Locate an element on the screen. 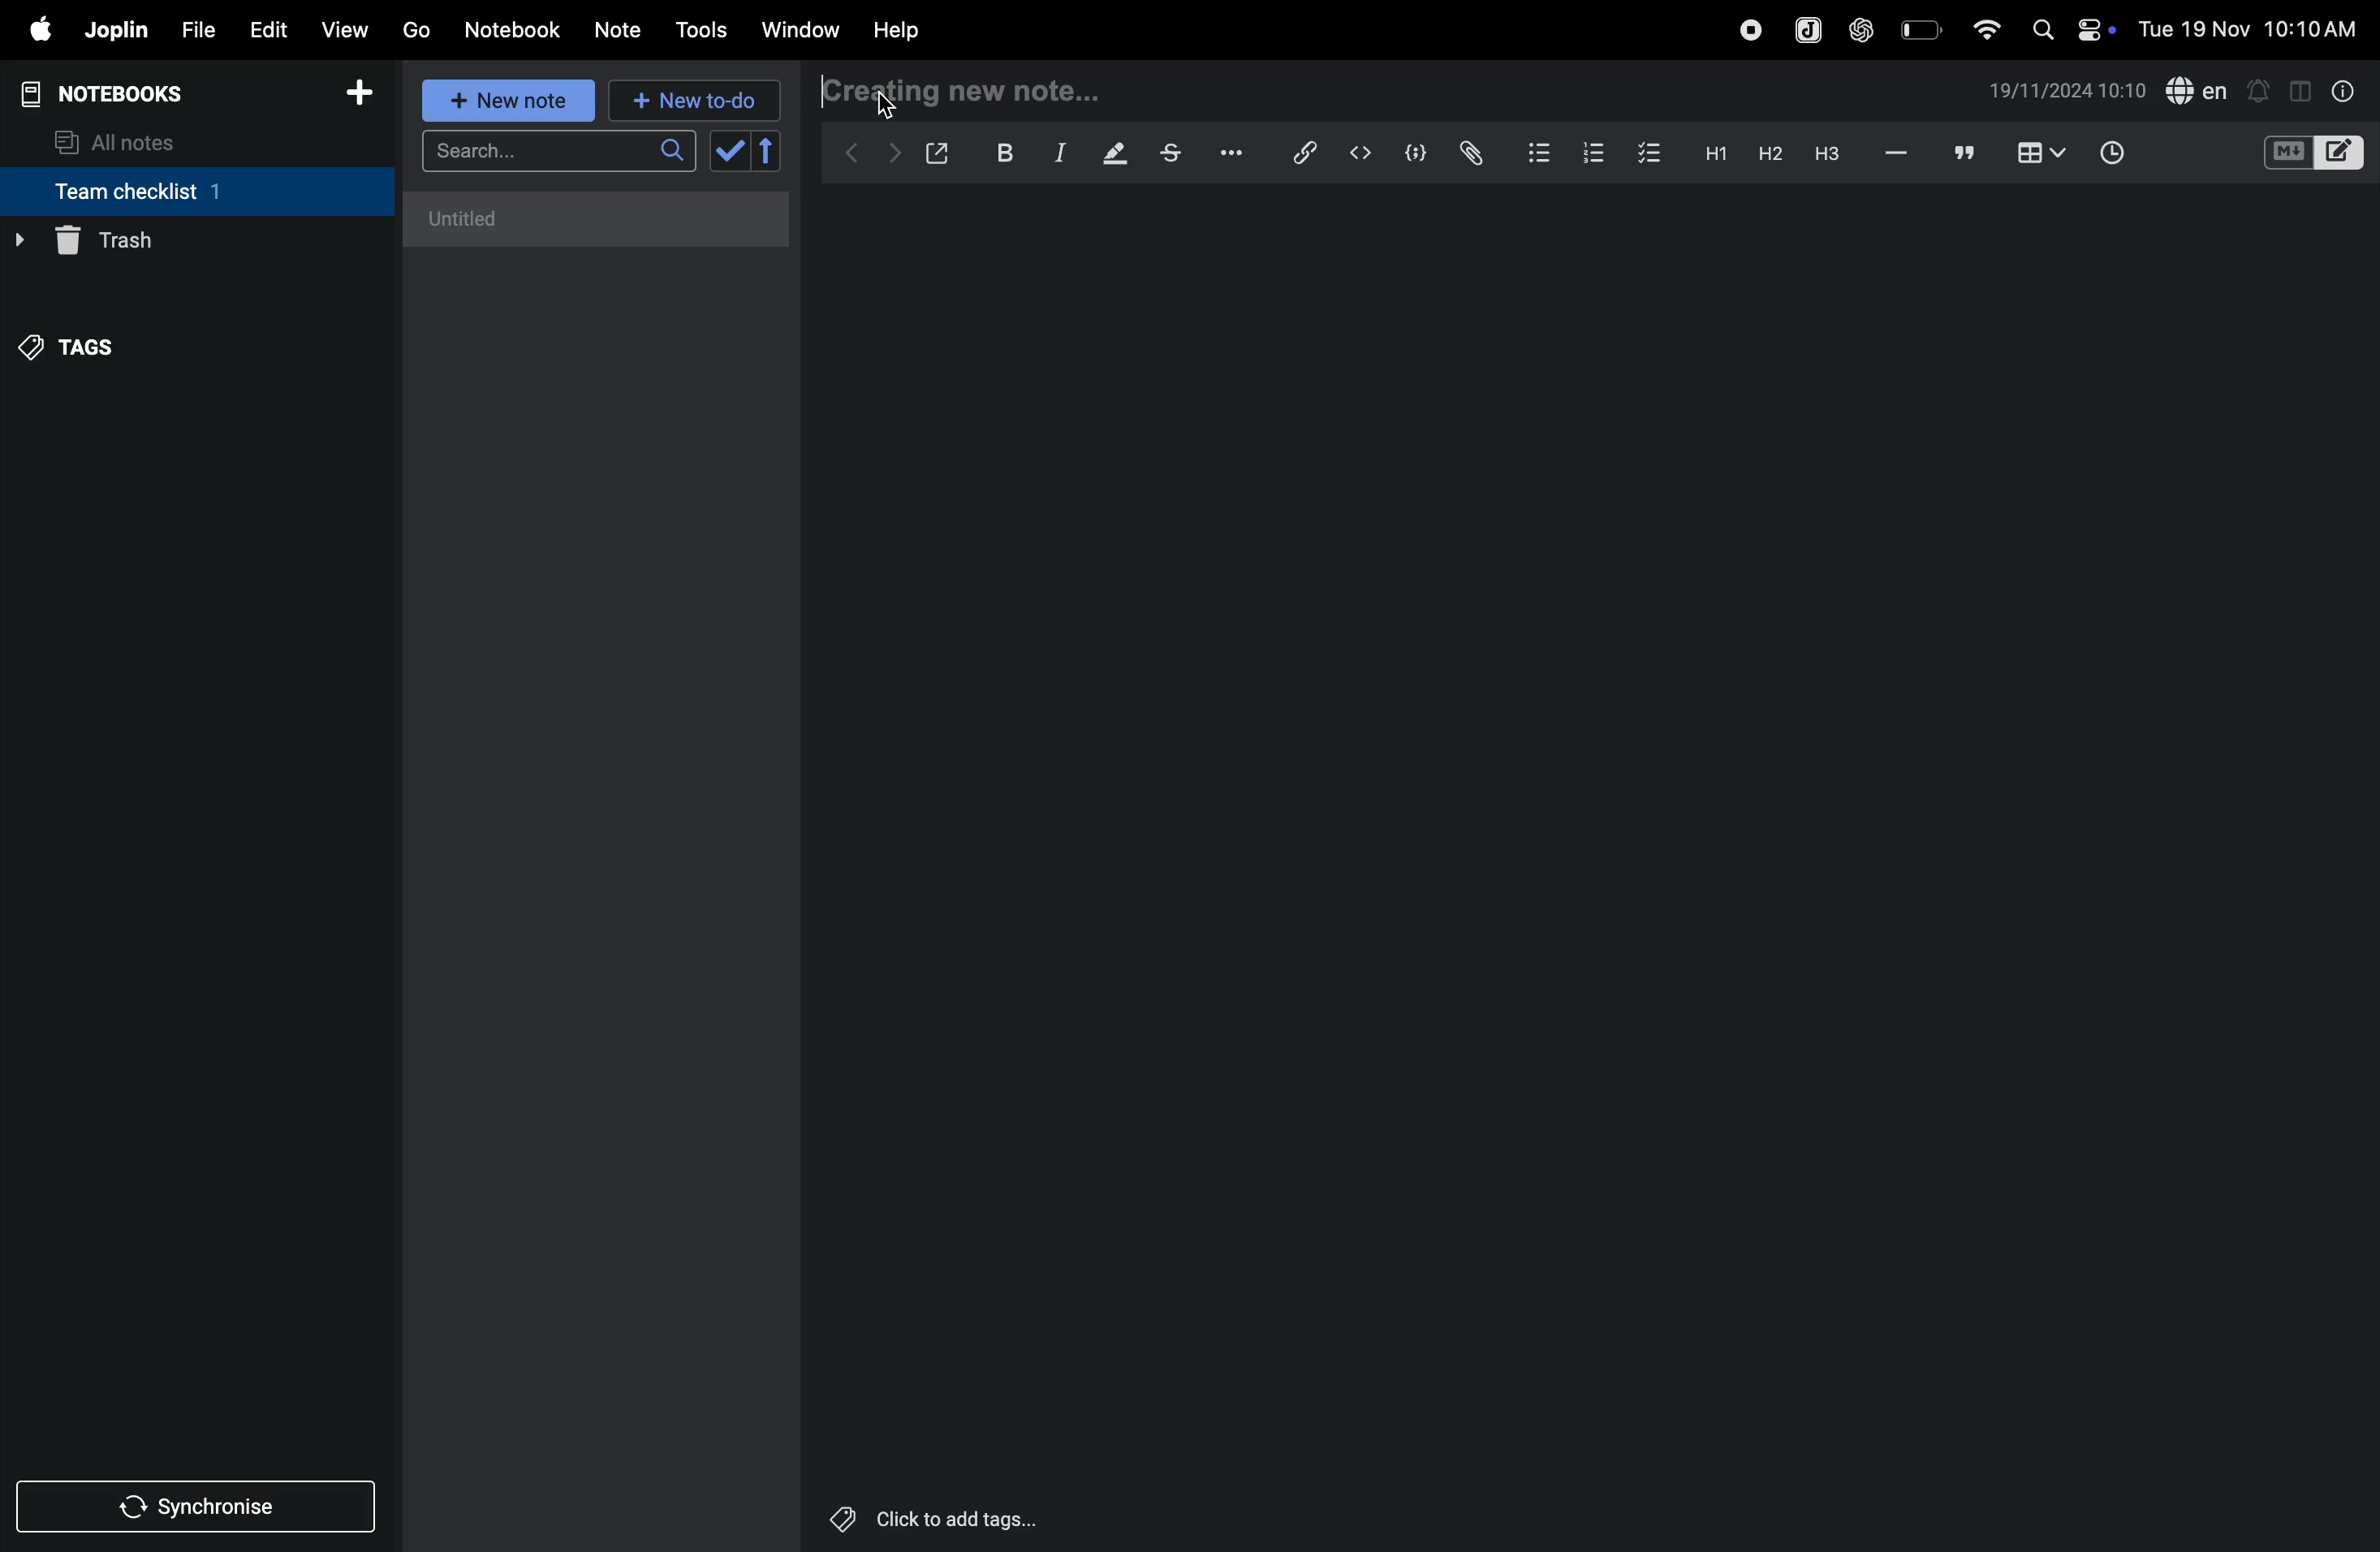 This screenshot has height=1552, width=2380. untitled is located at coordinates (603, 214).